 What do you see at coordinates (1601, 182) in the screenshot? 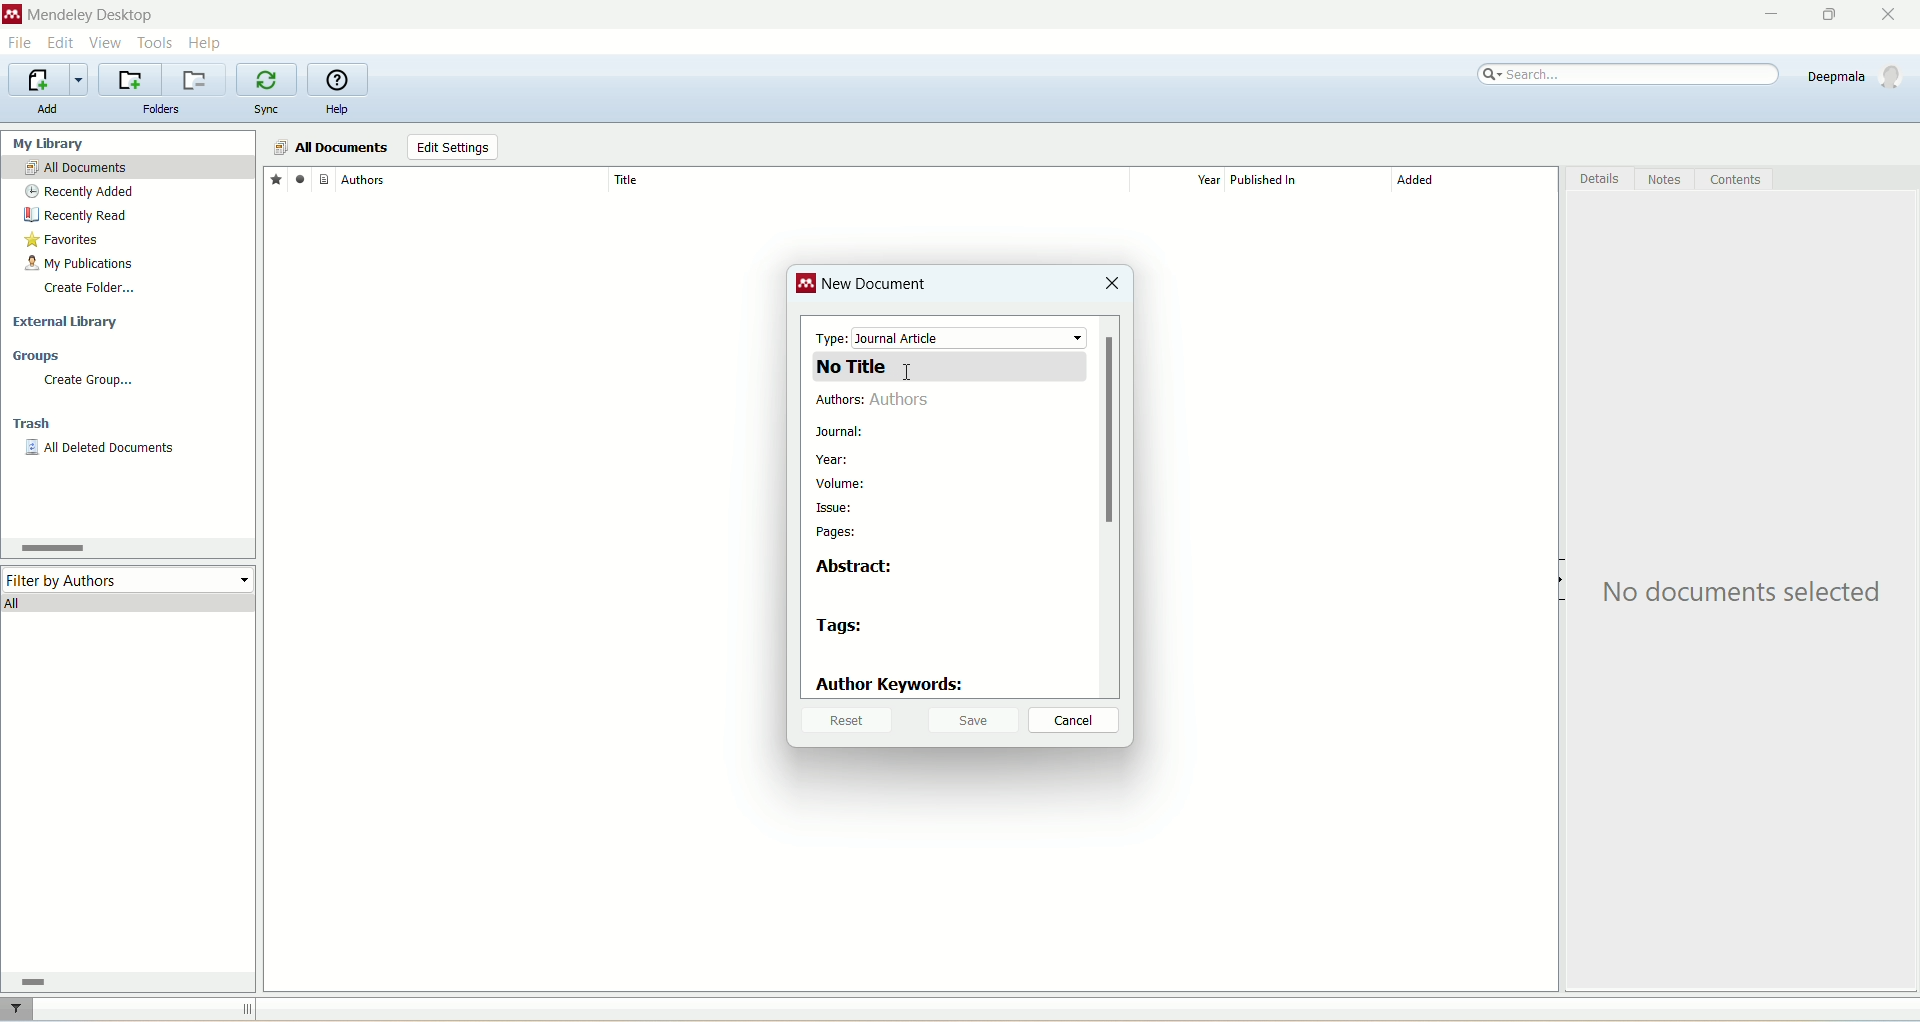
I see `details` at bounding box center [1601, 182].